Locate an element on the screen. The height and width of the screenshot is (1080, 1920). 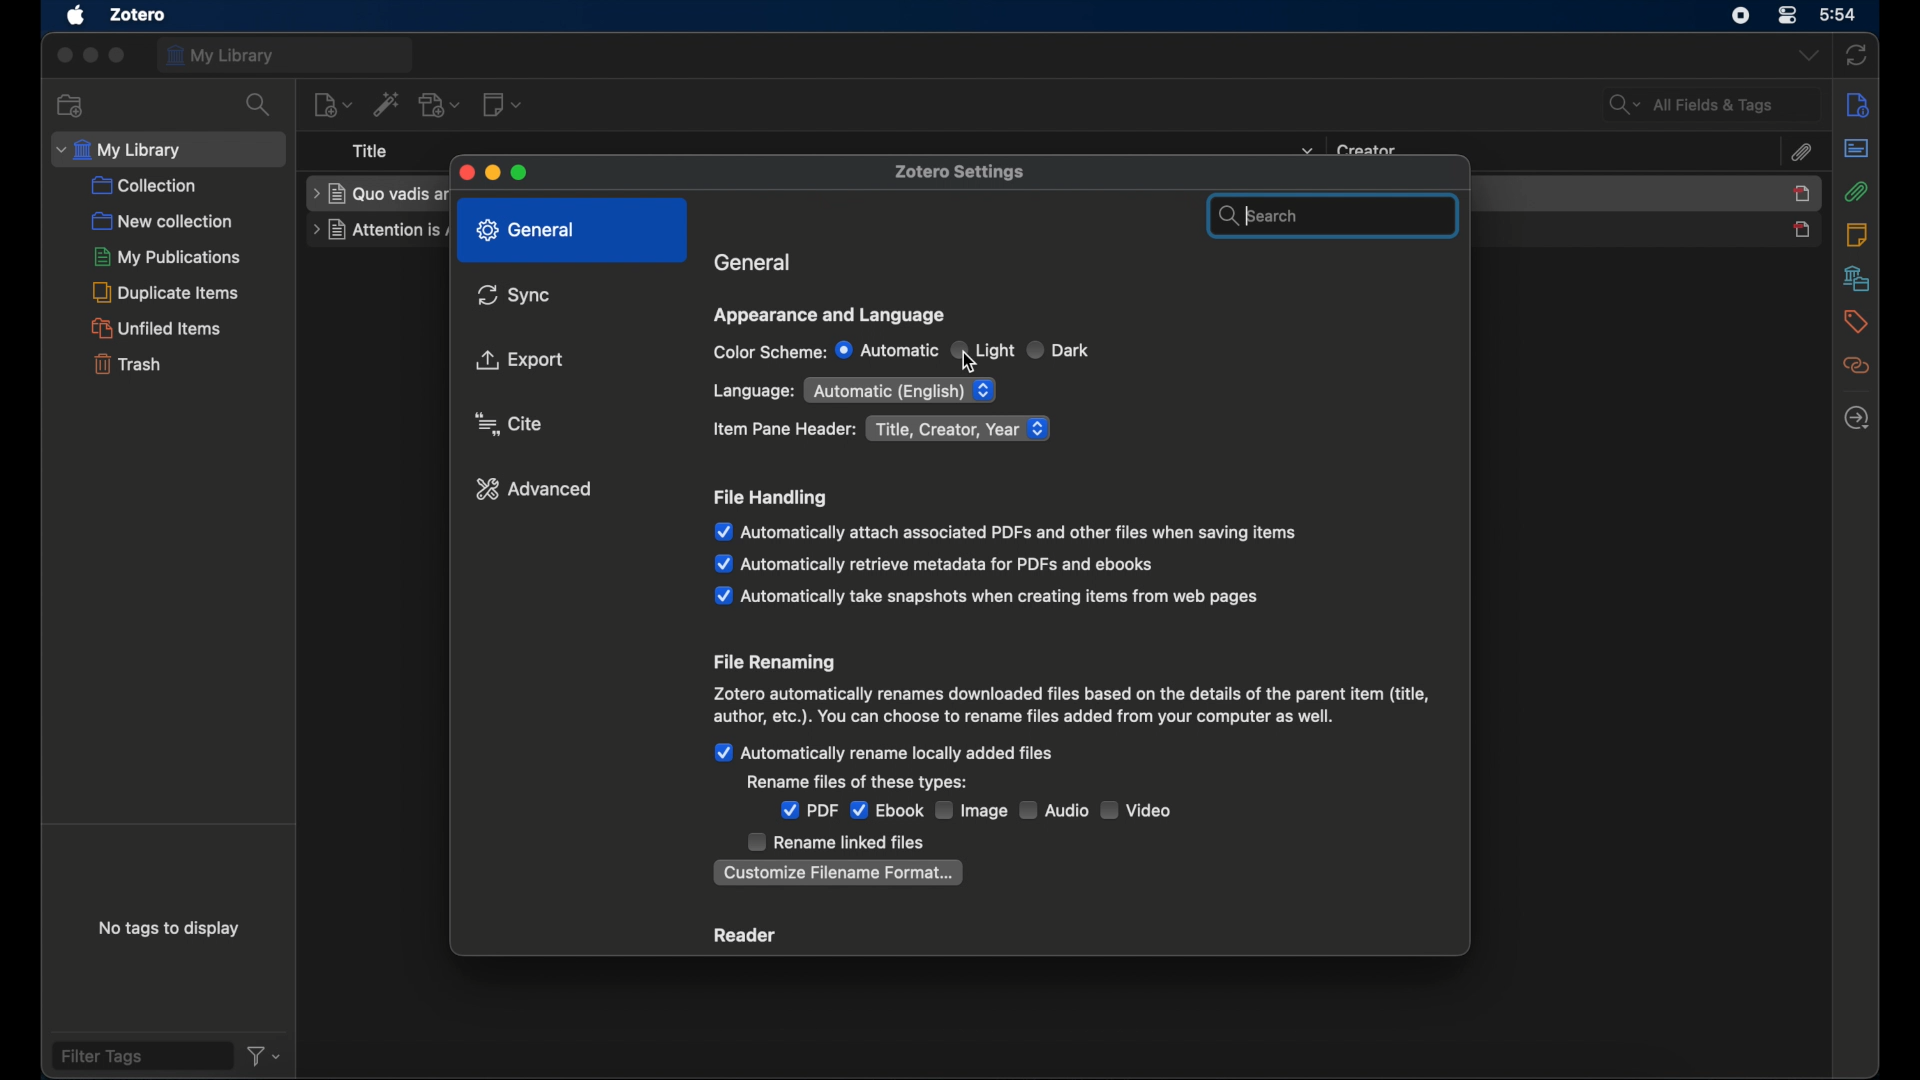
color scheme: is located at coordinates (767, 352).